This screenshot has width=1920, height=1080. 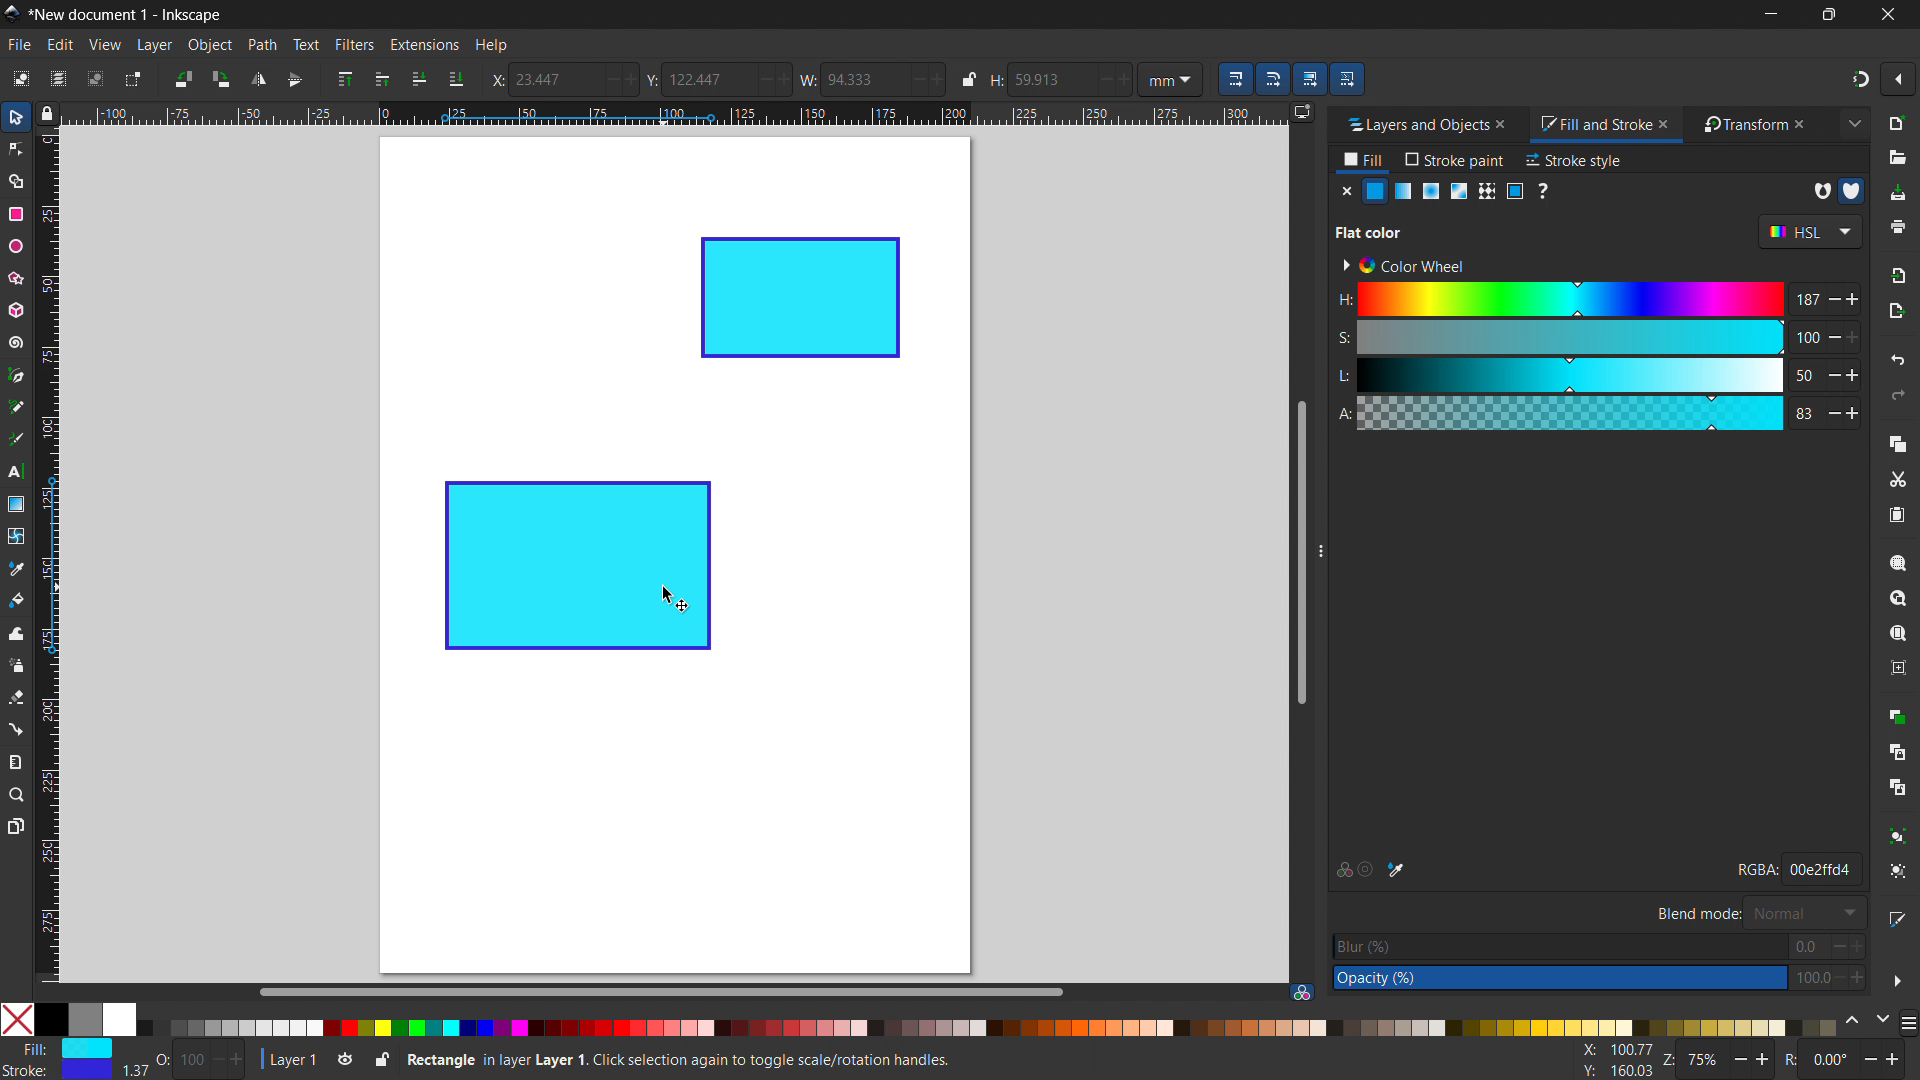 I want to click on undo, so click(x=1898, y=359).